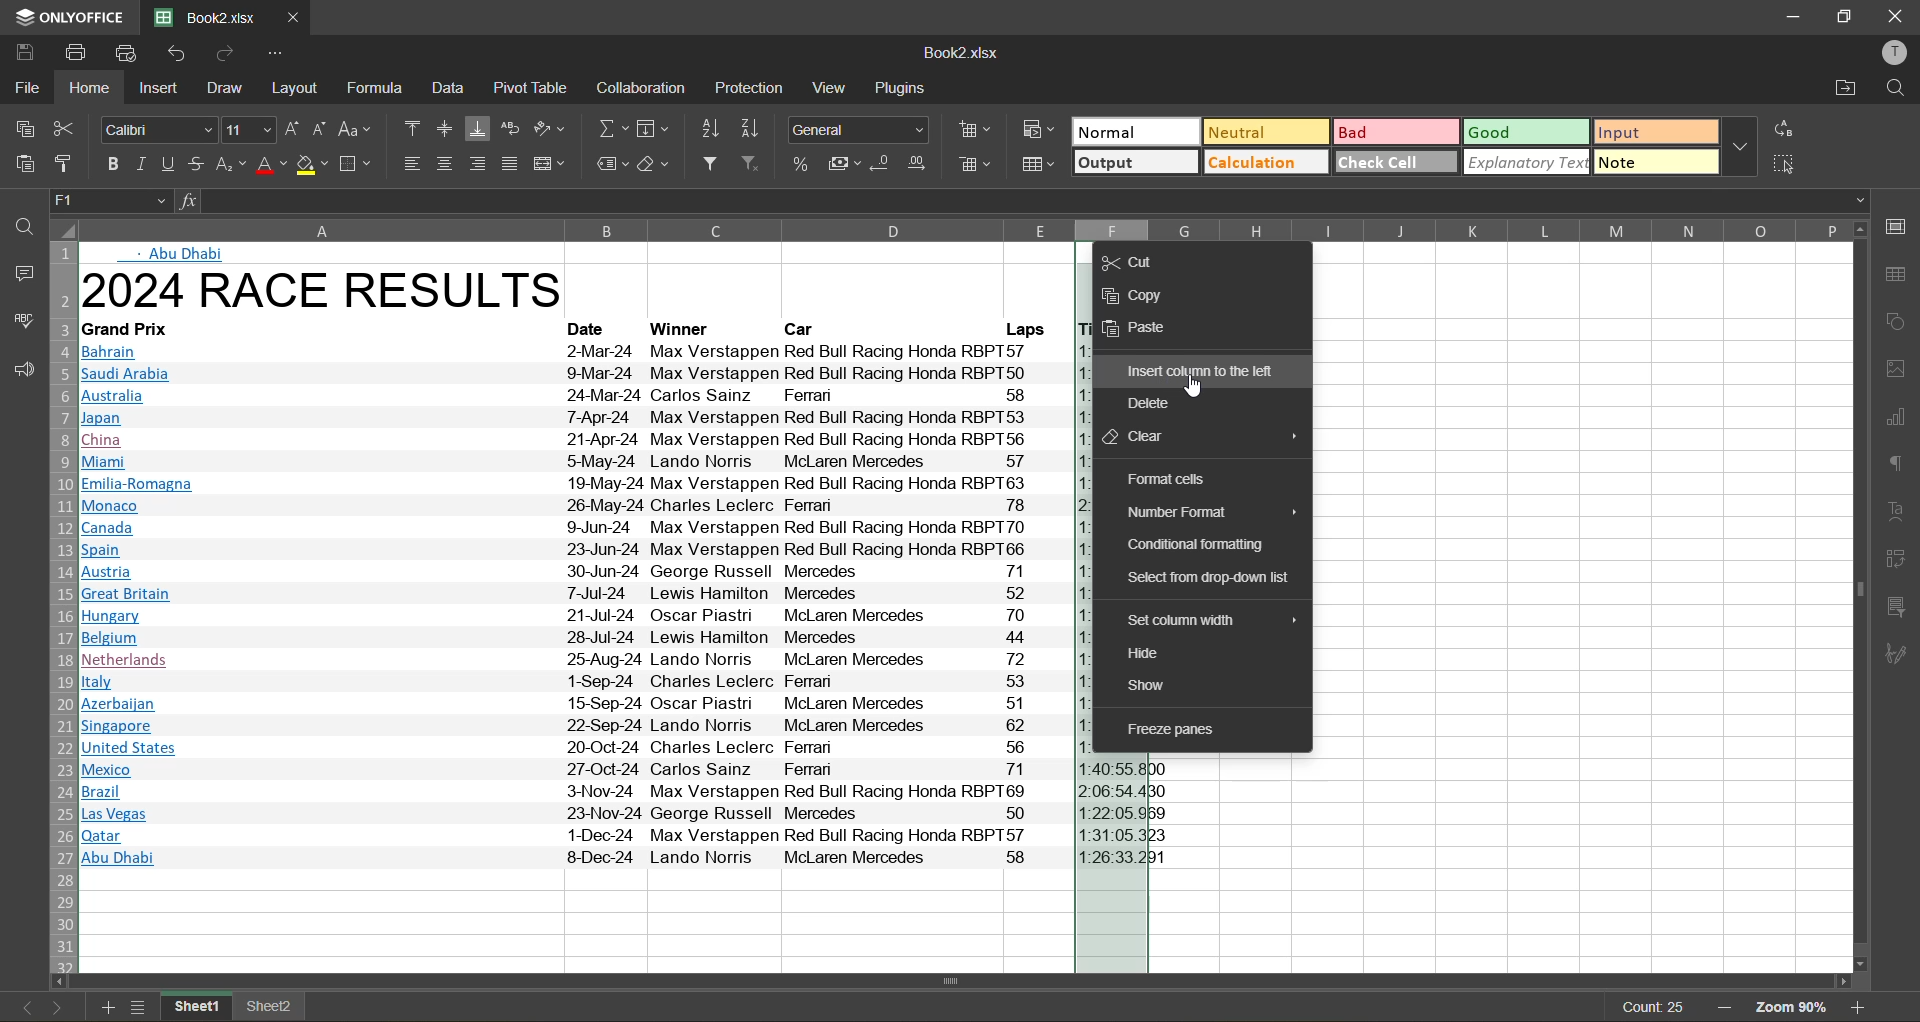 The height and width of the screenshot is (1022, 1920). What do you see at coordinates (174, 53) in the screenshot?
I see `undo` at bounding box center [174, 53].